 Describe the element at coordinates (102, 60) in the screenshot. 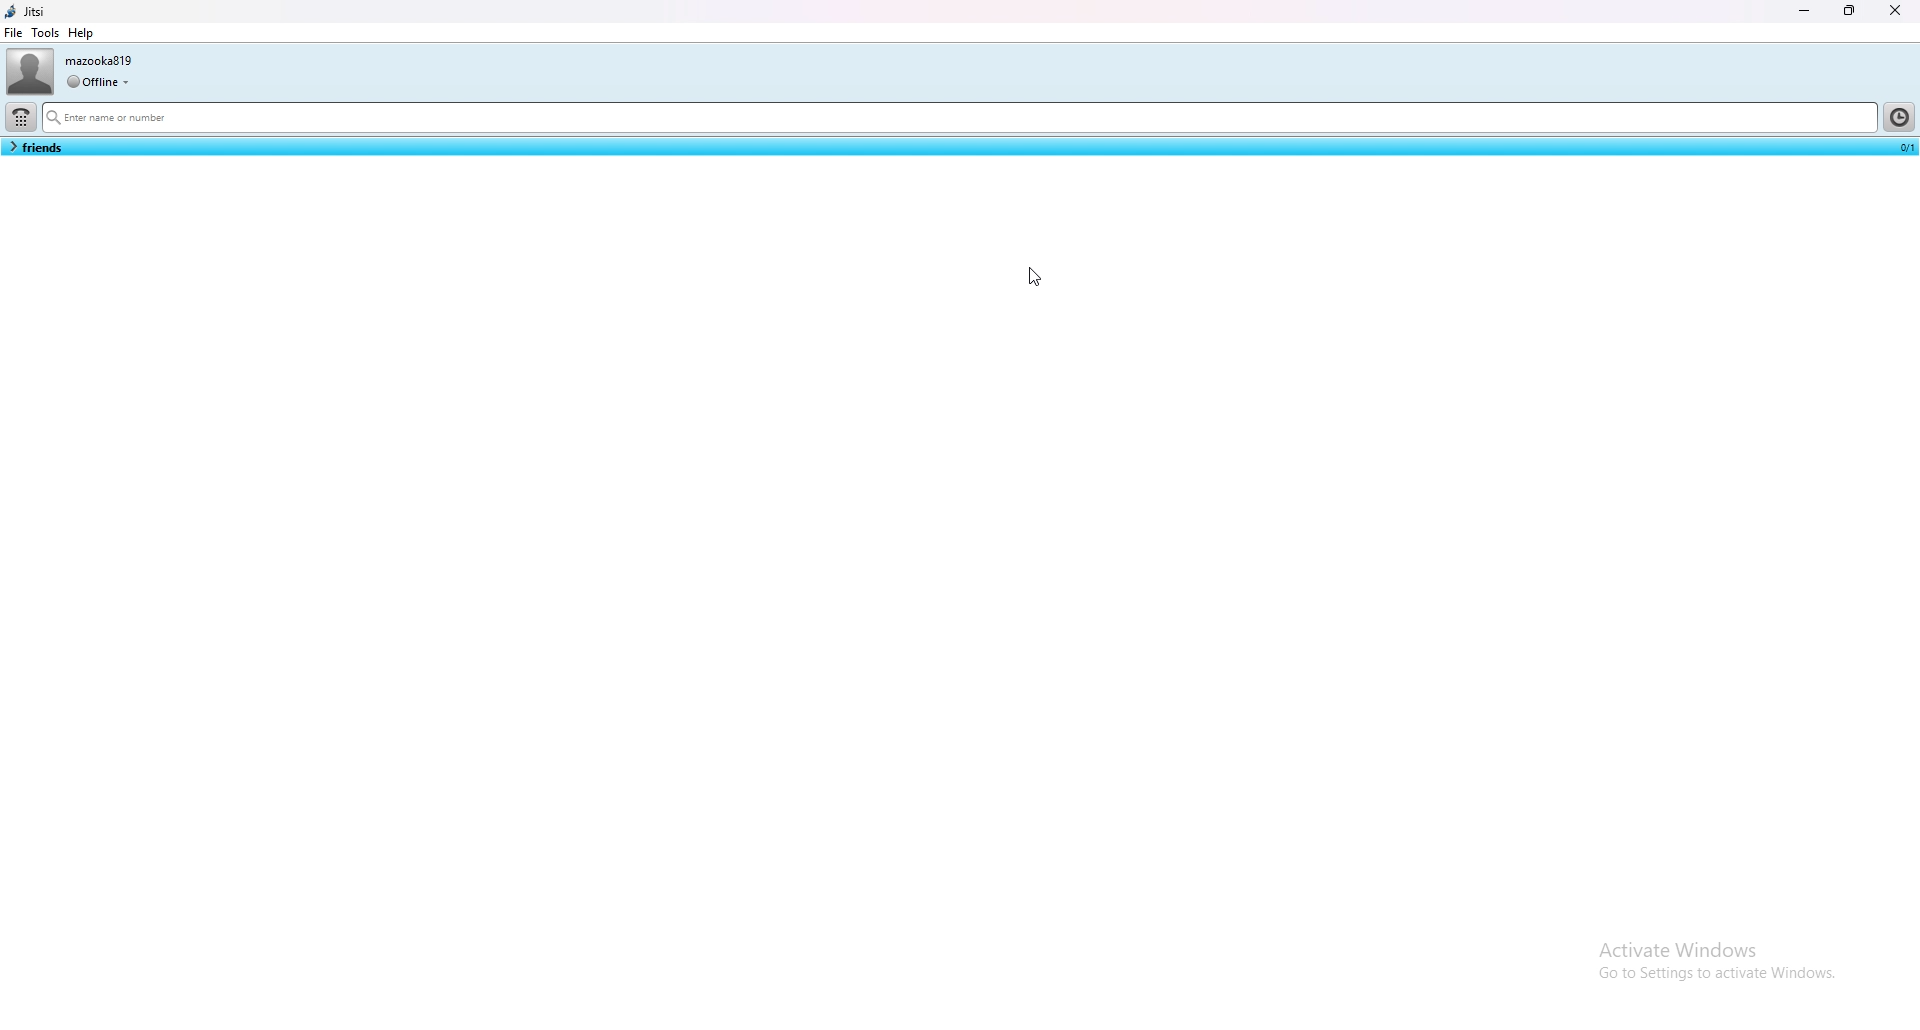

I see `username` at that location.